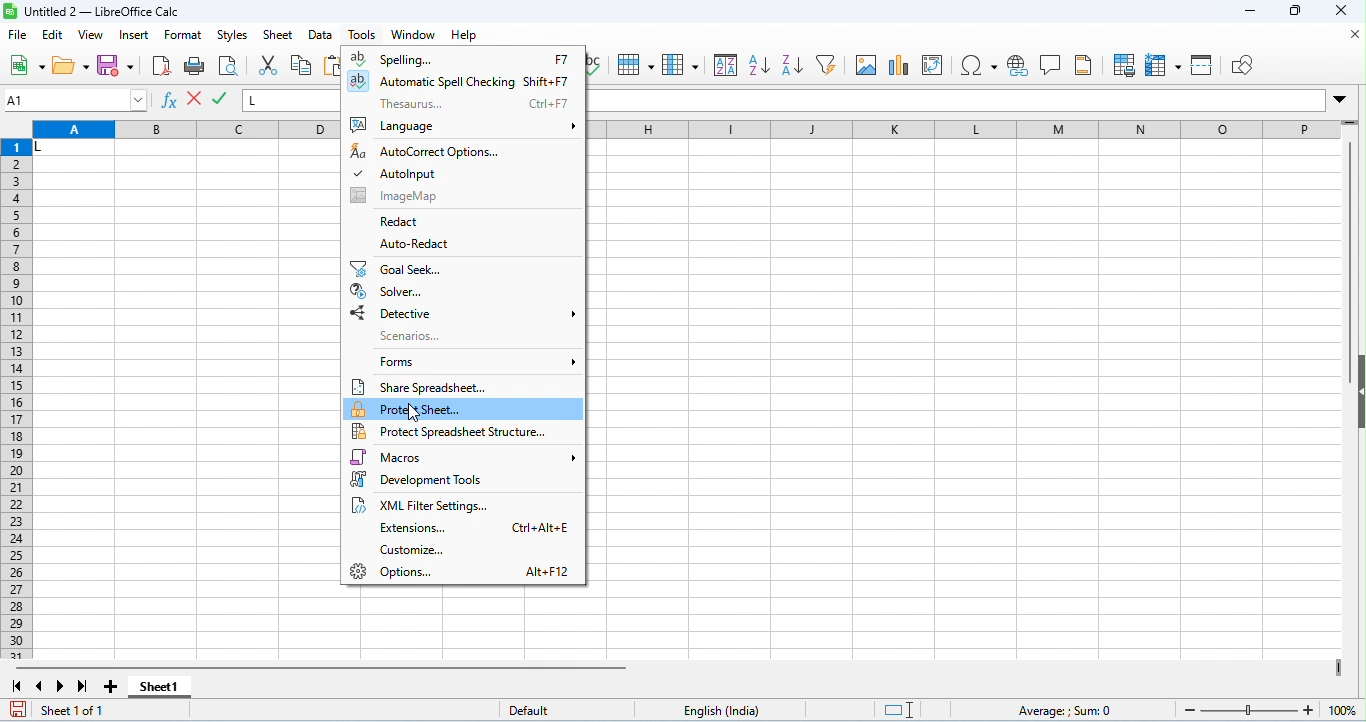 Image resolution: width=1366 pixels, height=722 pixels. What do you see at coordinates (1052, 65) in the screenshot?
I see `insert comment` at bounding box center [1052, 65].